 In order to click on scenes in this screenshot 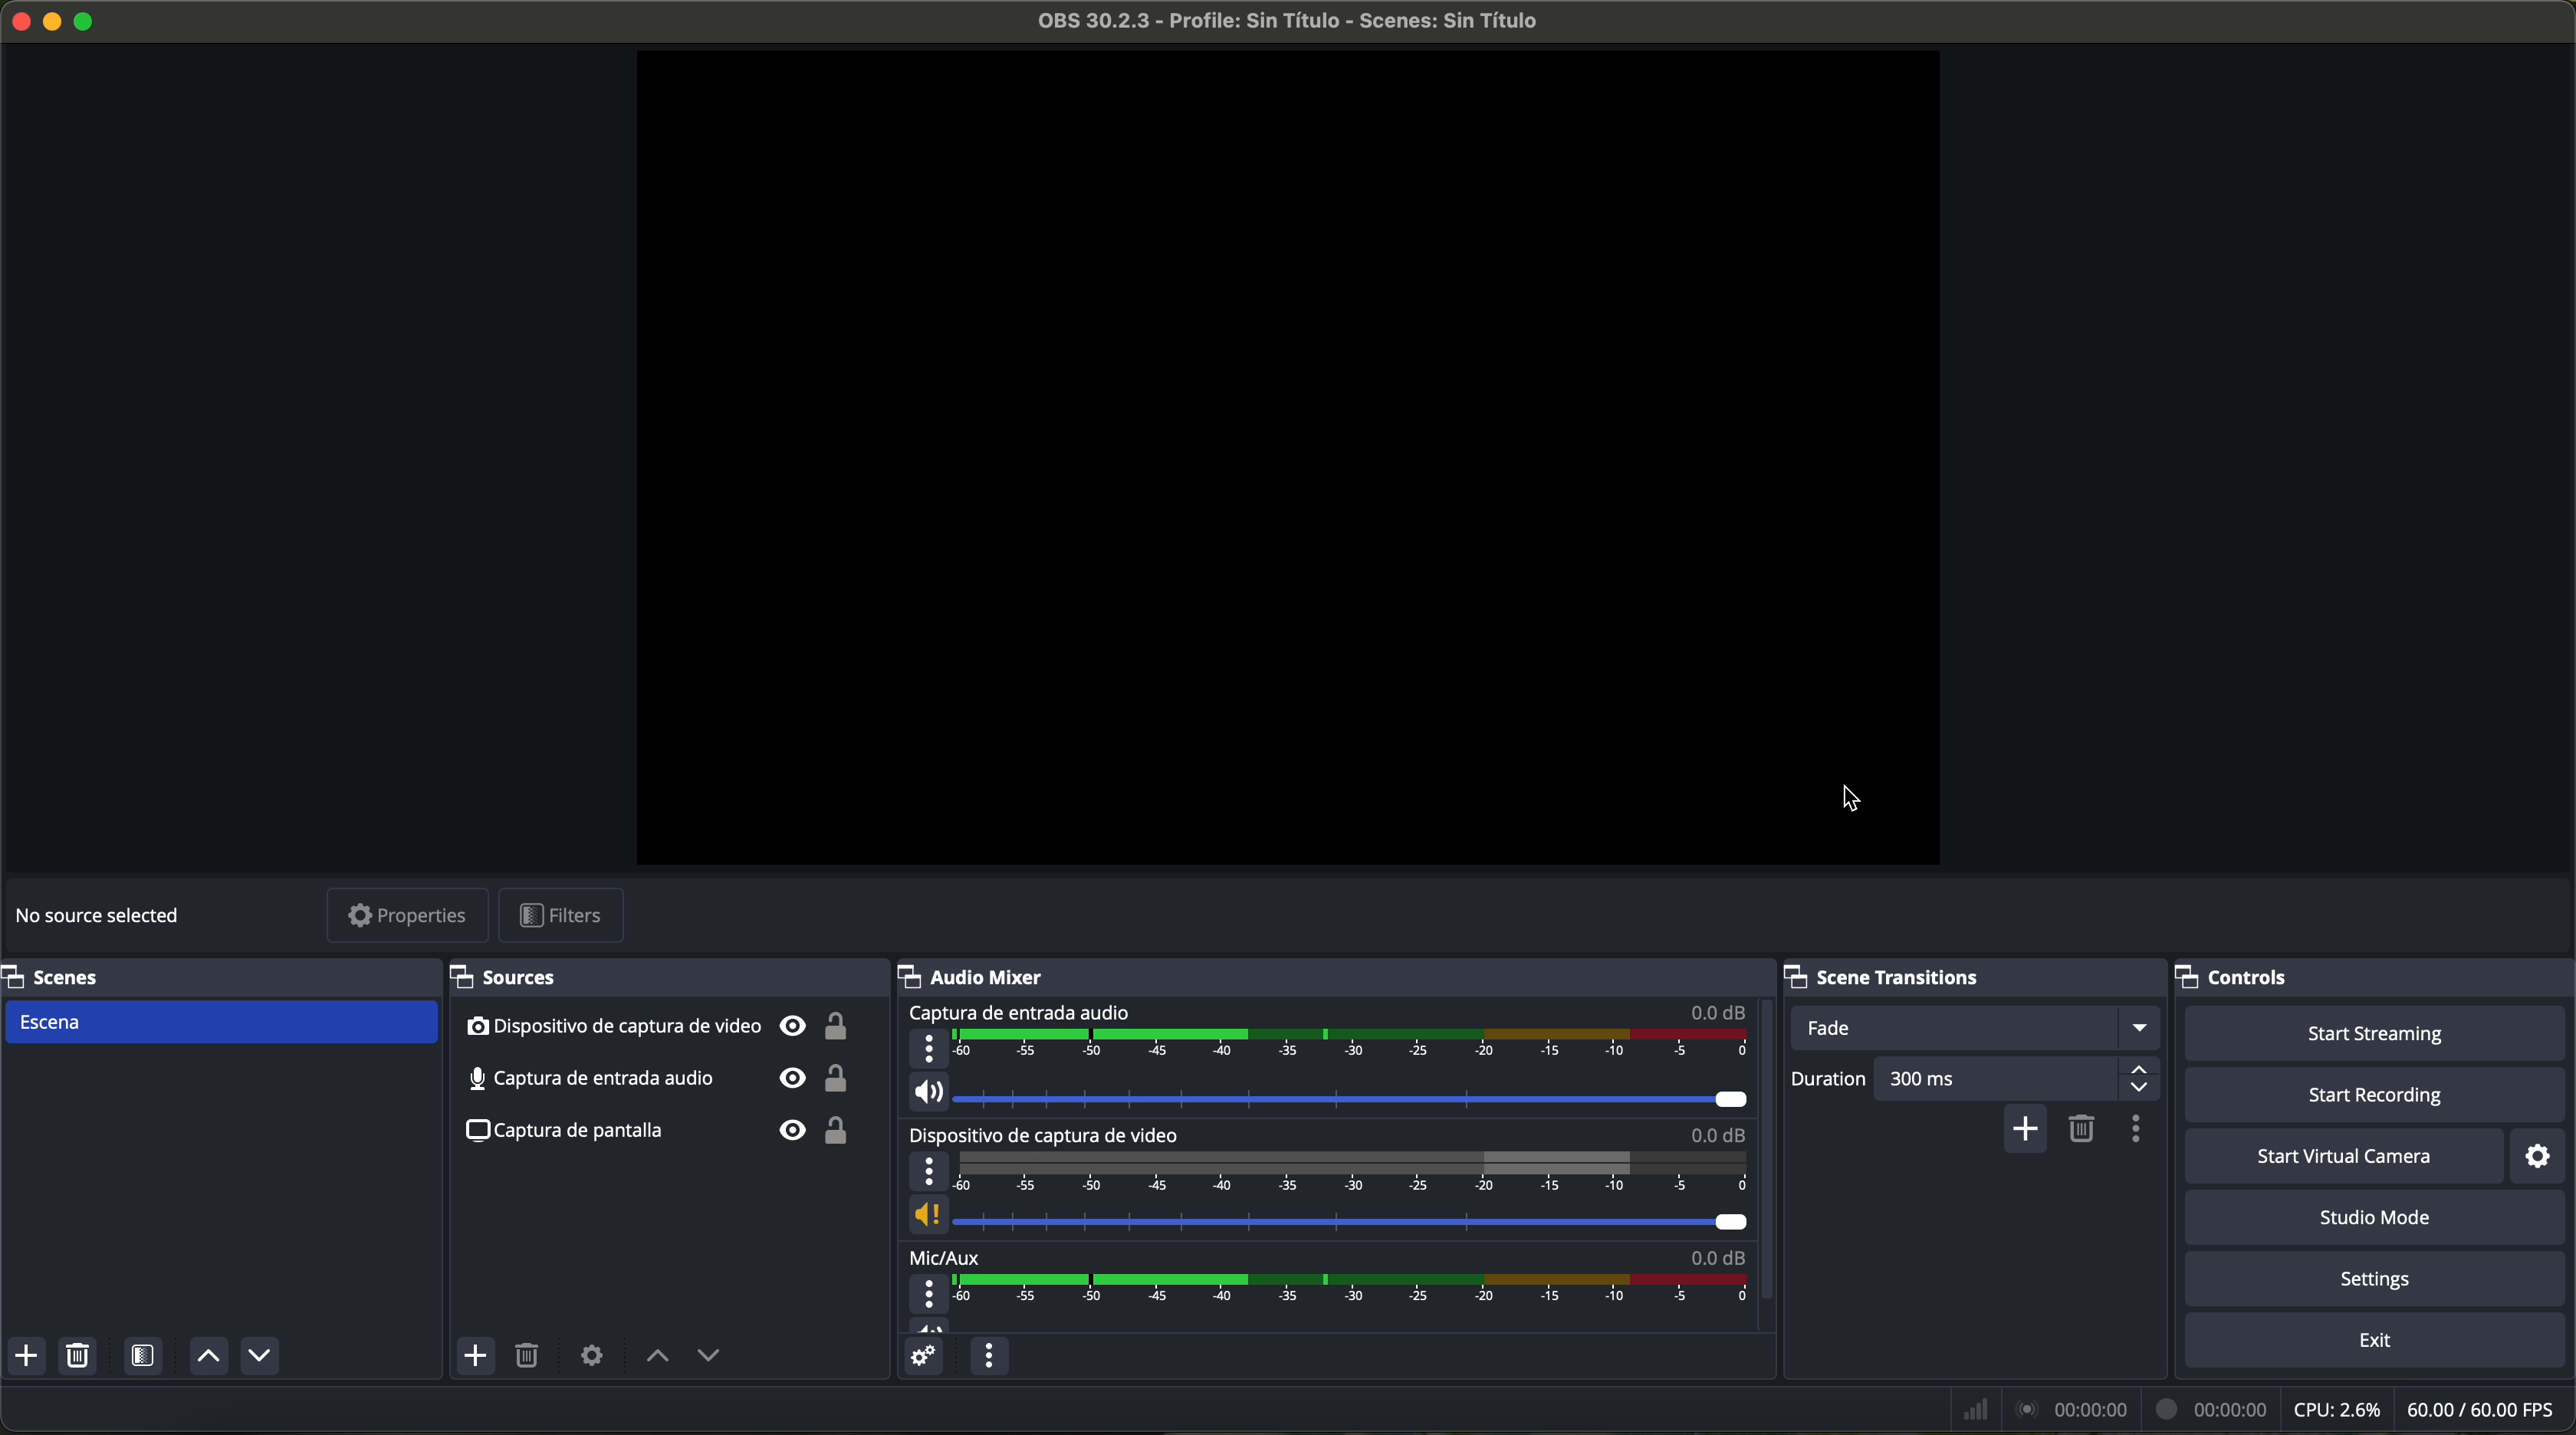, I will do `click(214, 976)`.